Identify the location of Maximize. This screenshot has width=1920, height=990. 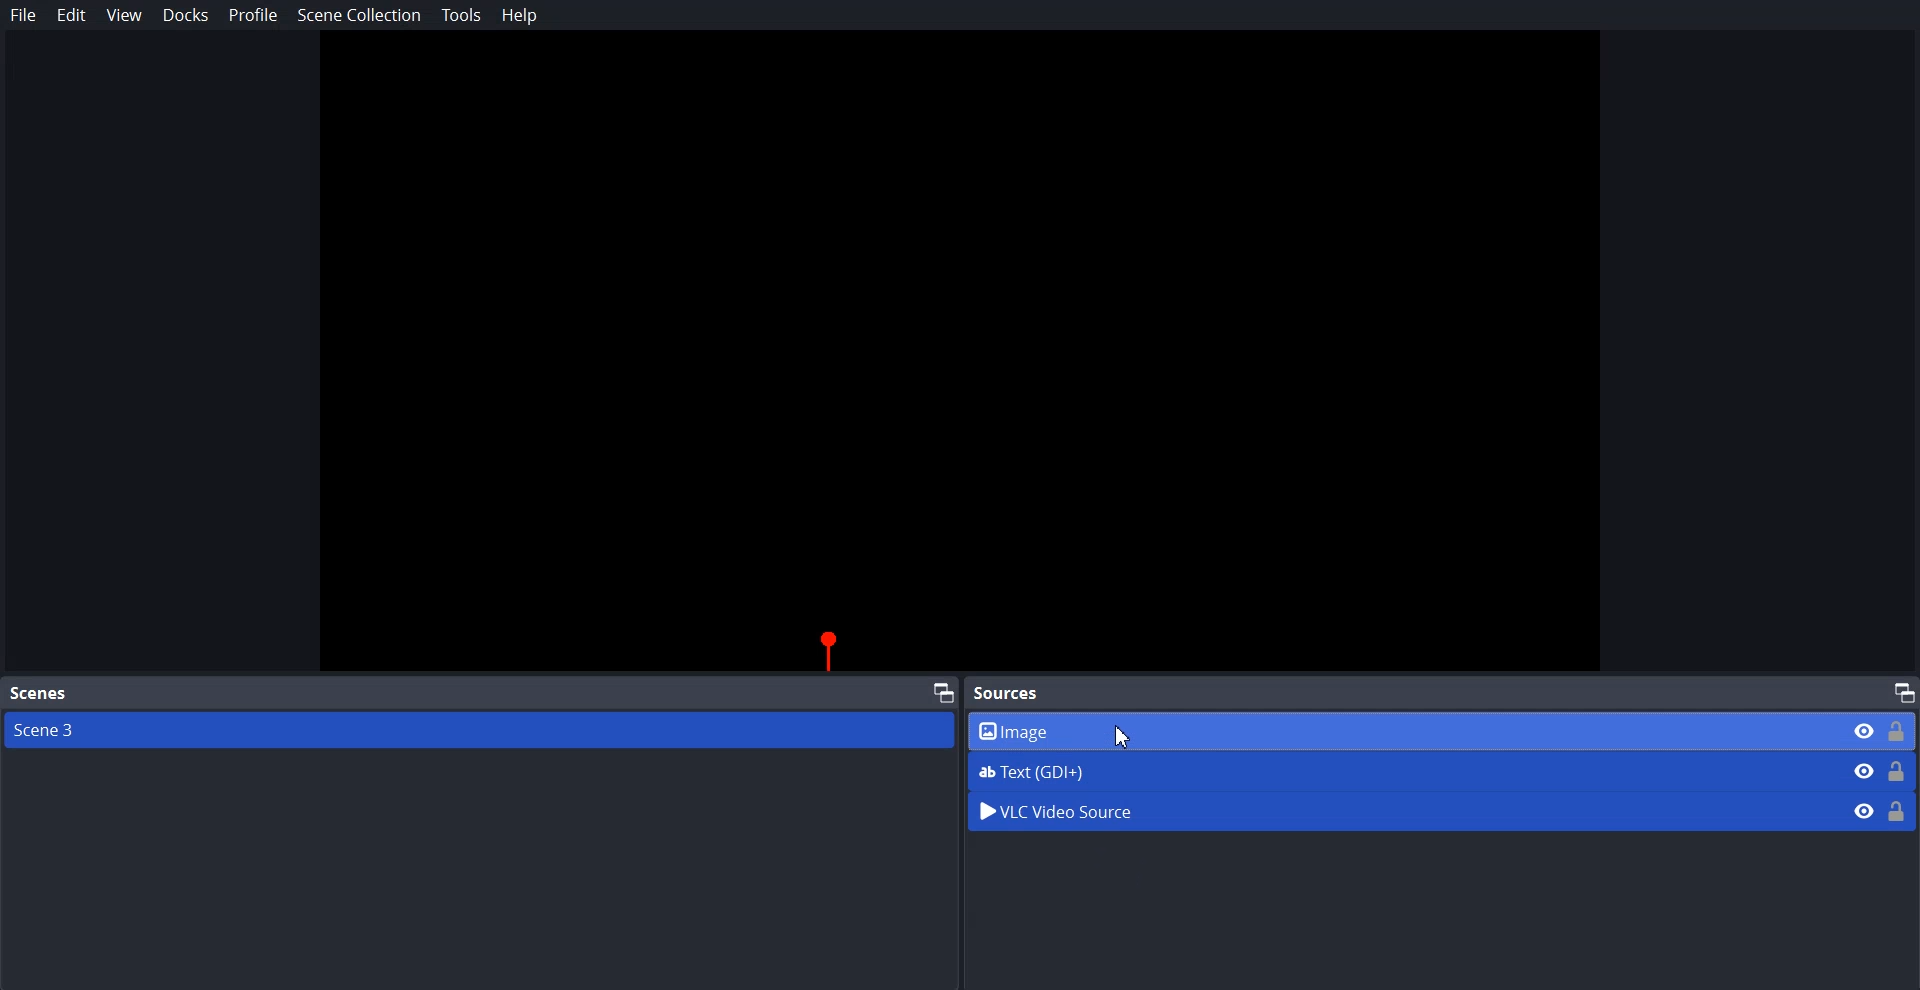
(1904, 691).